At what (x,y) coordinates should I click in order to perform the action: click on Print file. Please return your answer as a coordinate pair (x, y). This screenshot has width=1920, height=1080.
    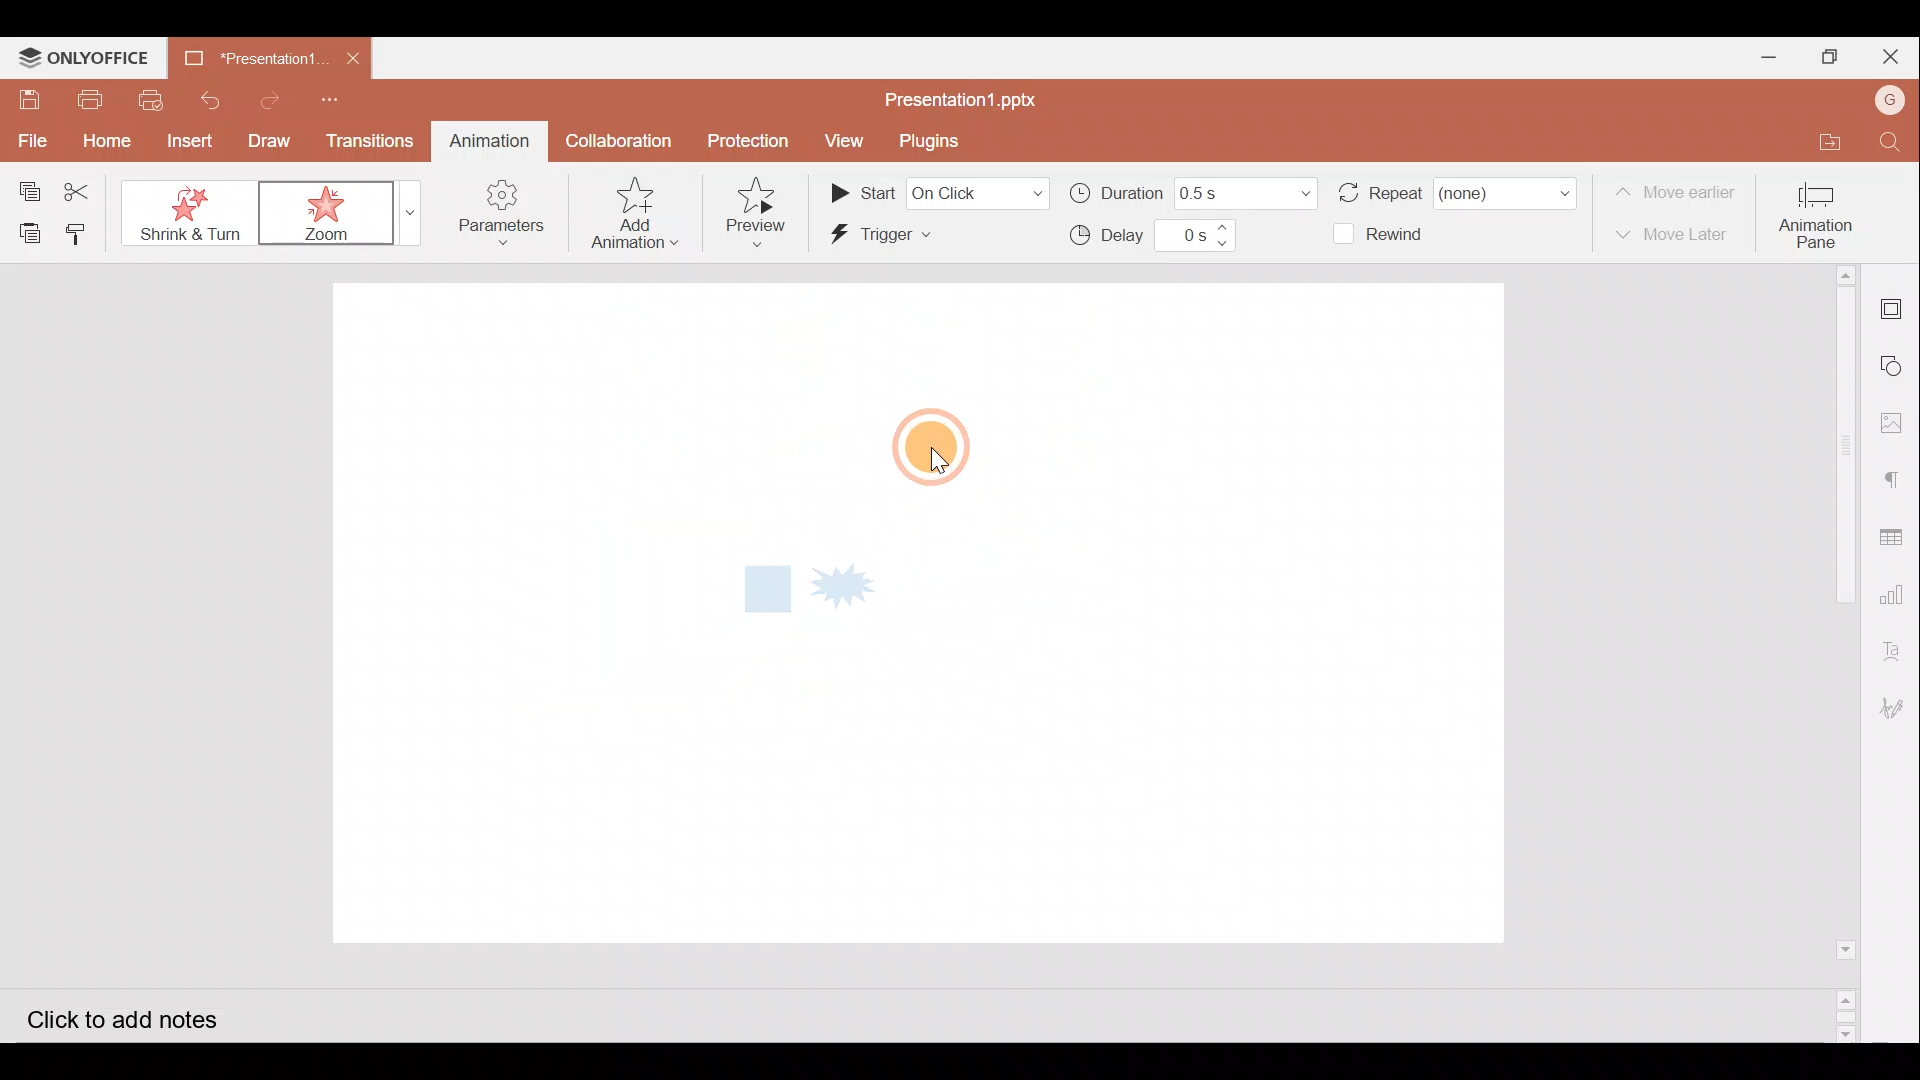
    Looking at the image, I should click on (92, 99).